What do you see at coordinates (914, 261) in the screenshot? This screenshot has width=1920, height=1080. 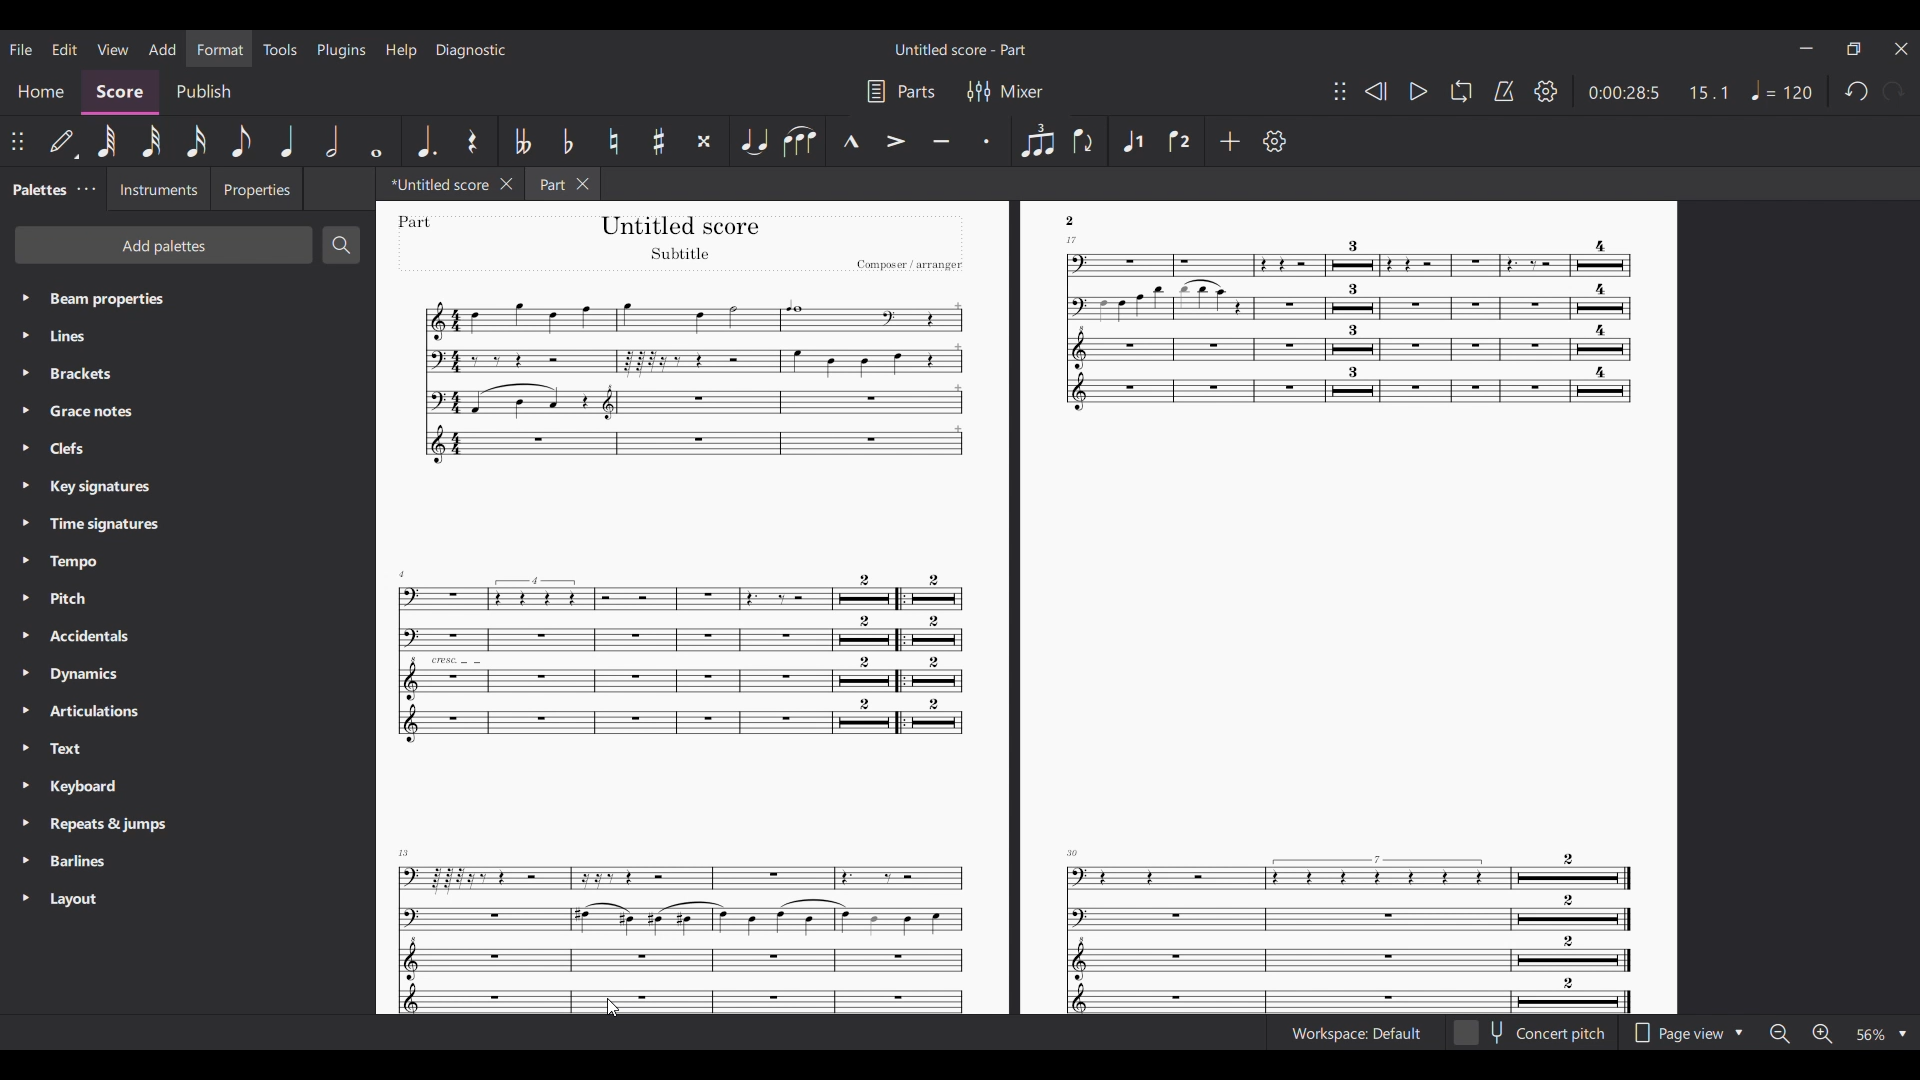 I see `` at bounding box center [914, 261].